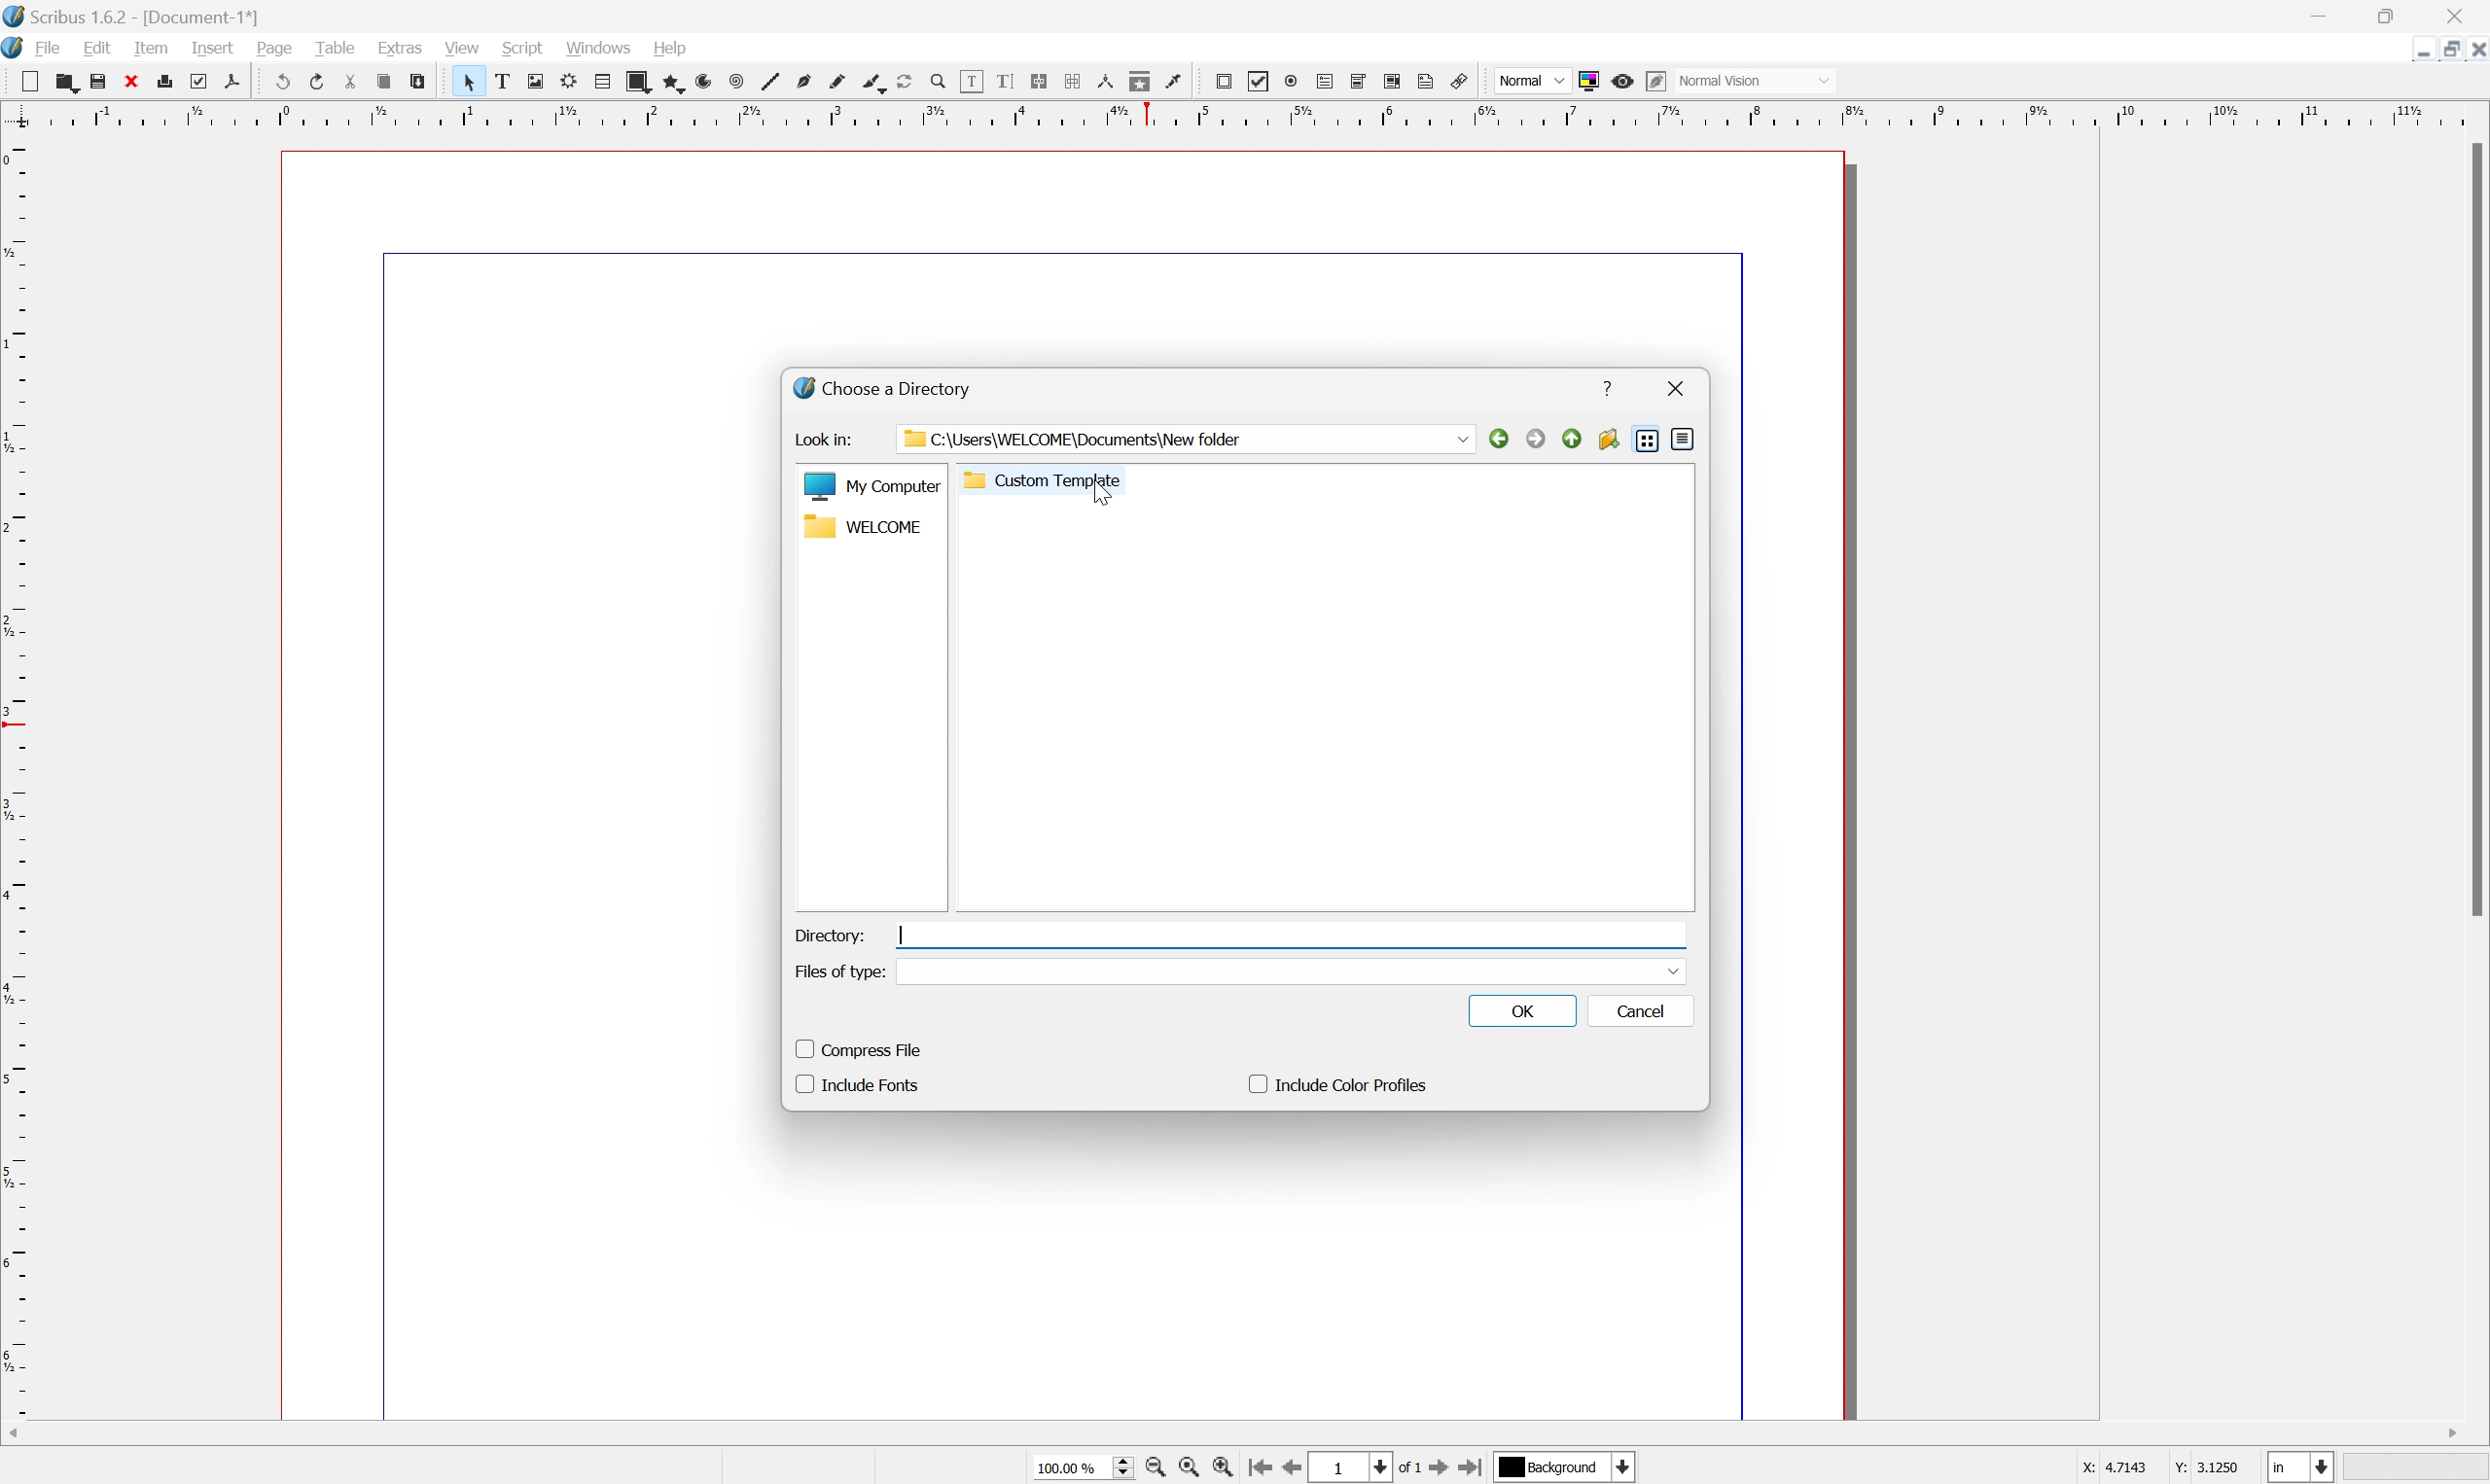 Image resolution: width=2490 pixels, height=1484 pixels. What do you see at coordinates (1292, 82) in the screenshot?
I see `PDF radio button` at bounding box center [1292, 82].